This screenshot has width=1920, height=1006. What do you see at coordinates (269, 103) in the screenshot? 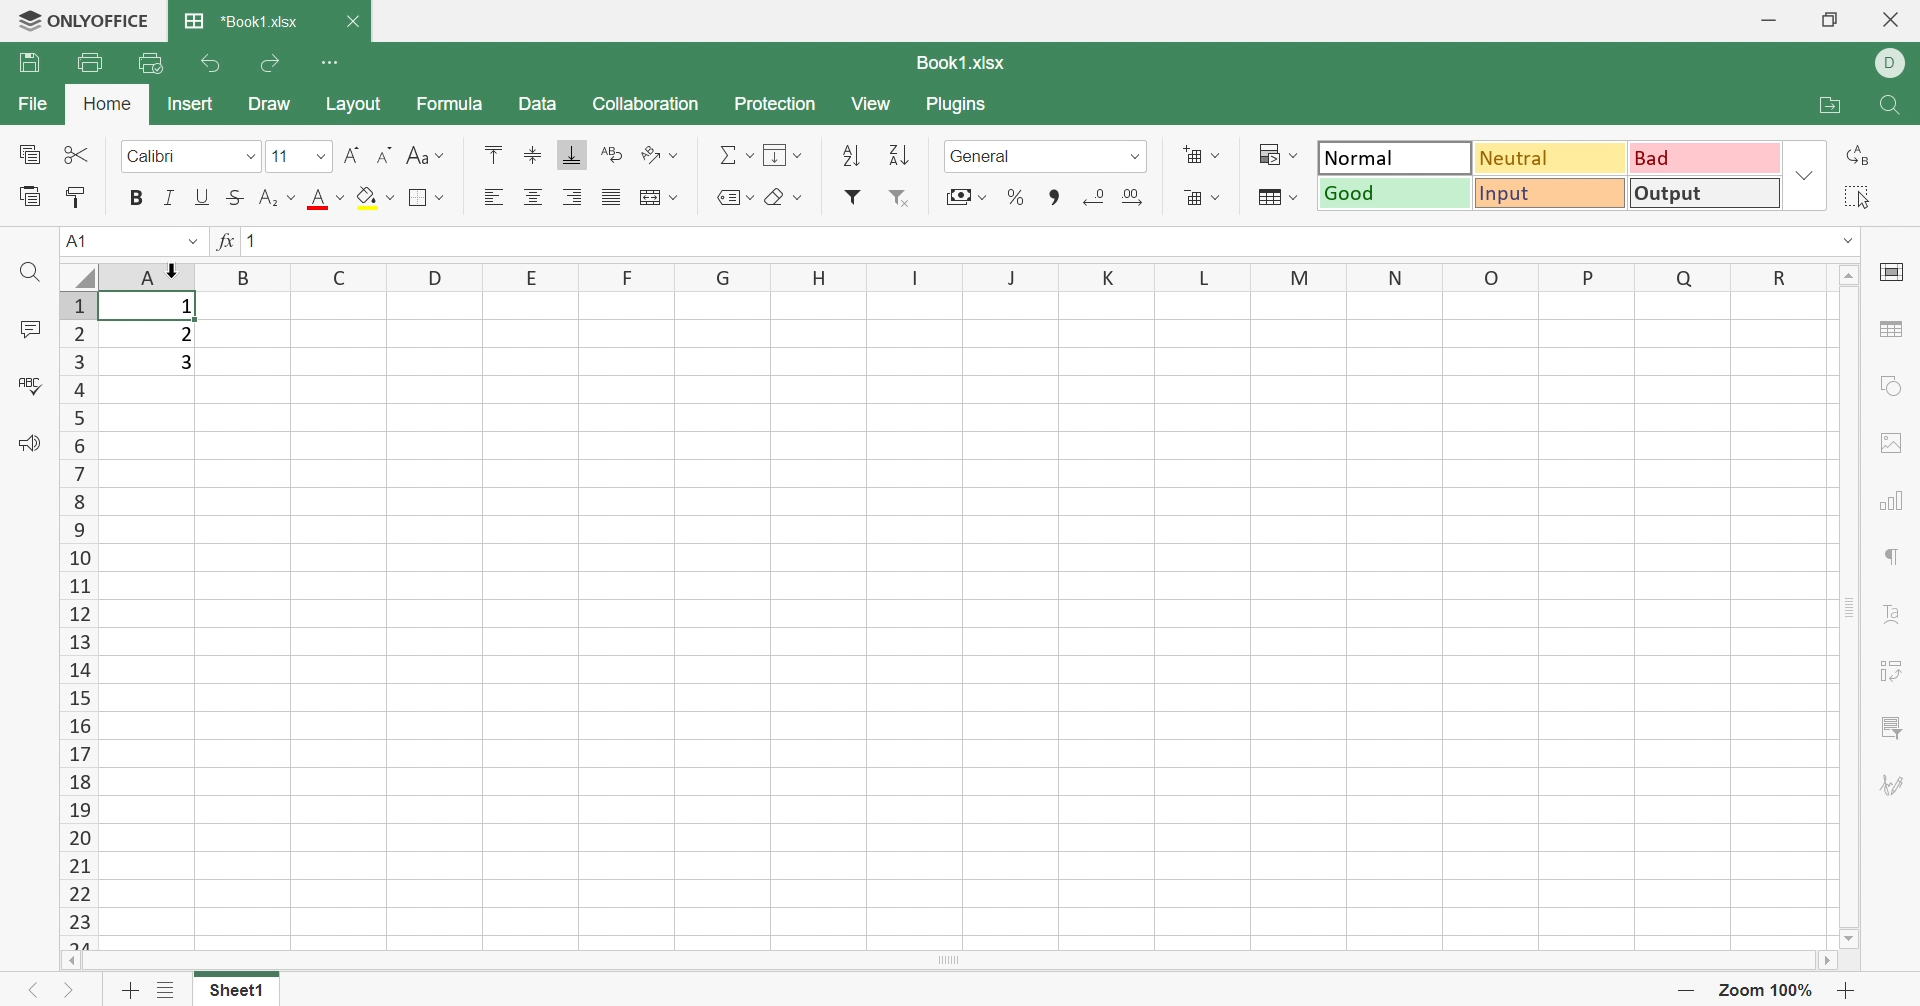
I see `Draw` at bounding box center [269, 103].